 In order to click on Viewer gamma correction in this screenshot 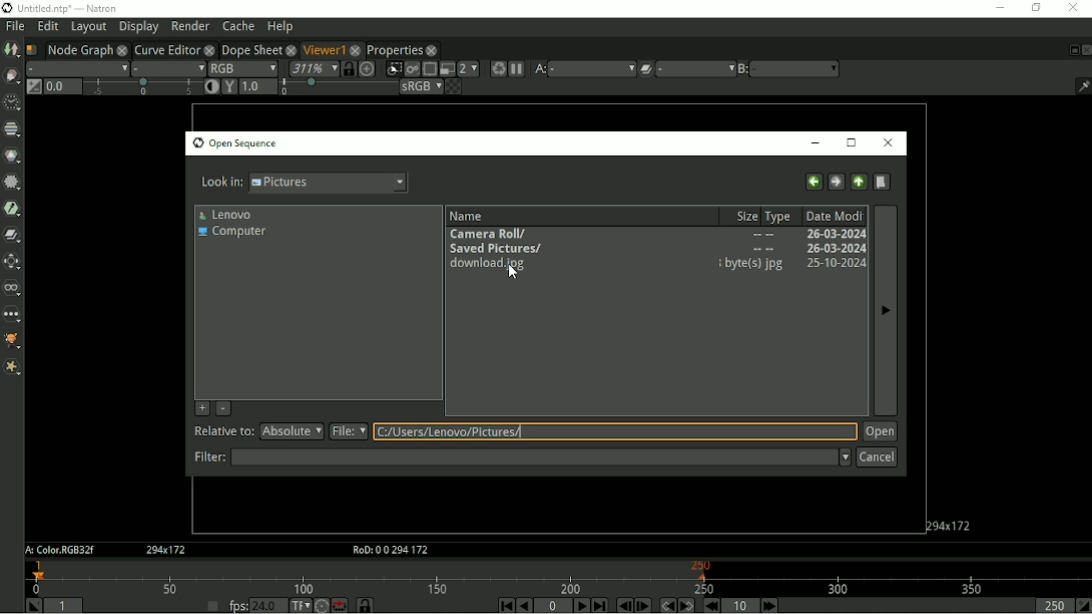, I will do `click(229, 86)`.